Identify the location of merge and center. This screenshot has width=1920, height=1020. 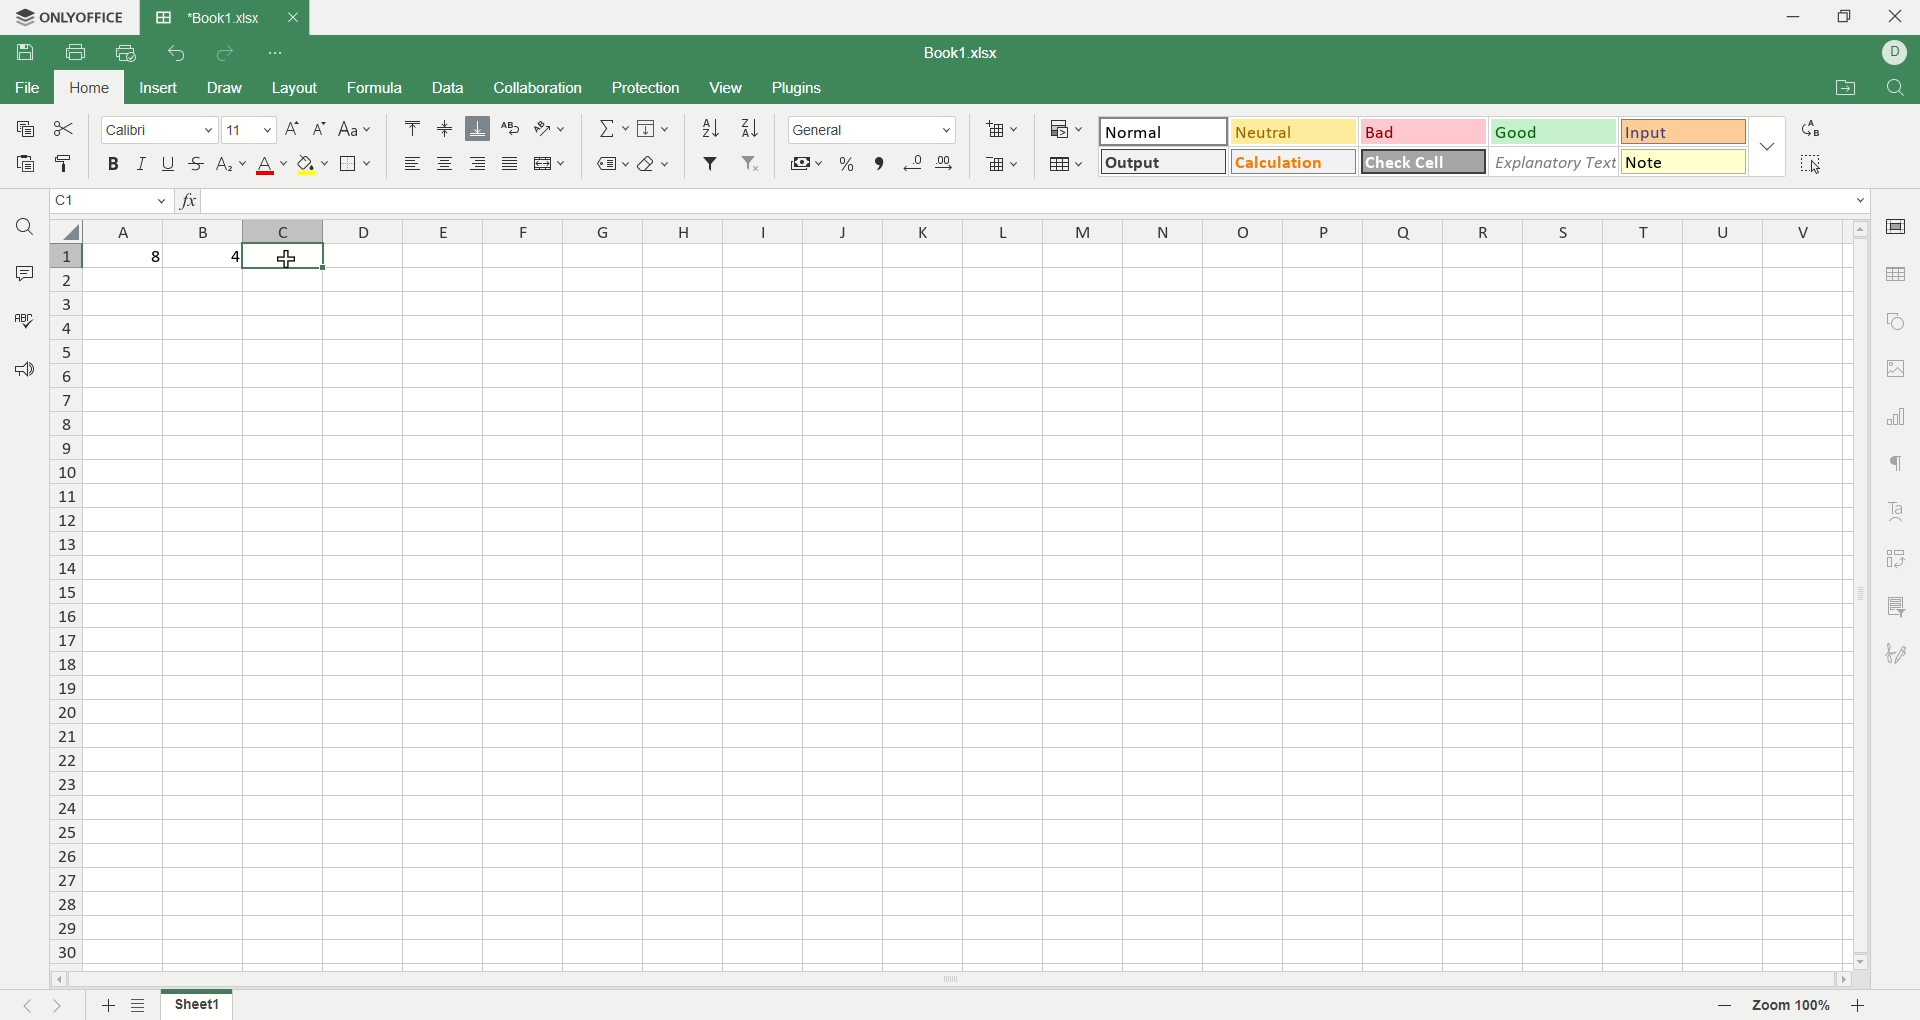
(551, 164).